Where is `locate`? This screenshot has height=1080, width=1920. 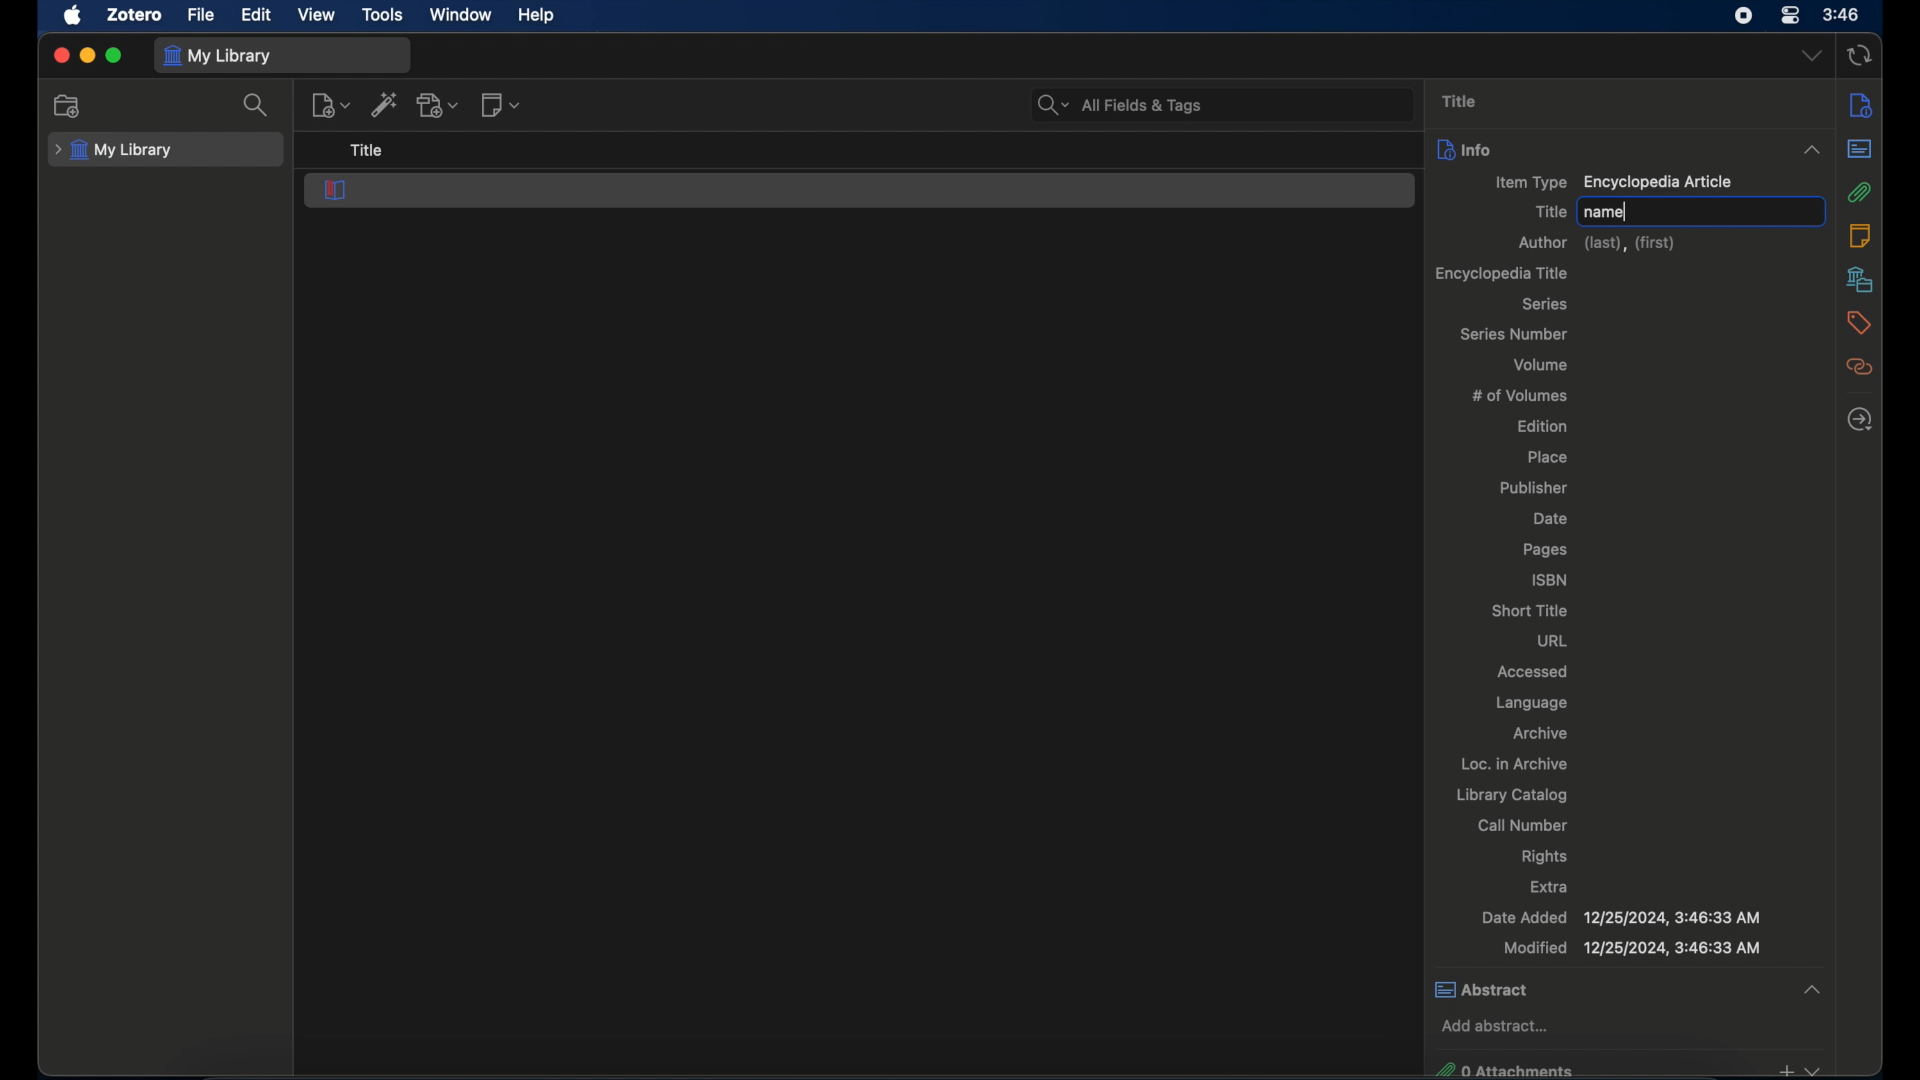 locate is located at coordinates (1860, 421).